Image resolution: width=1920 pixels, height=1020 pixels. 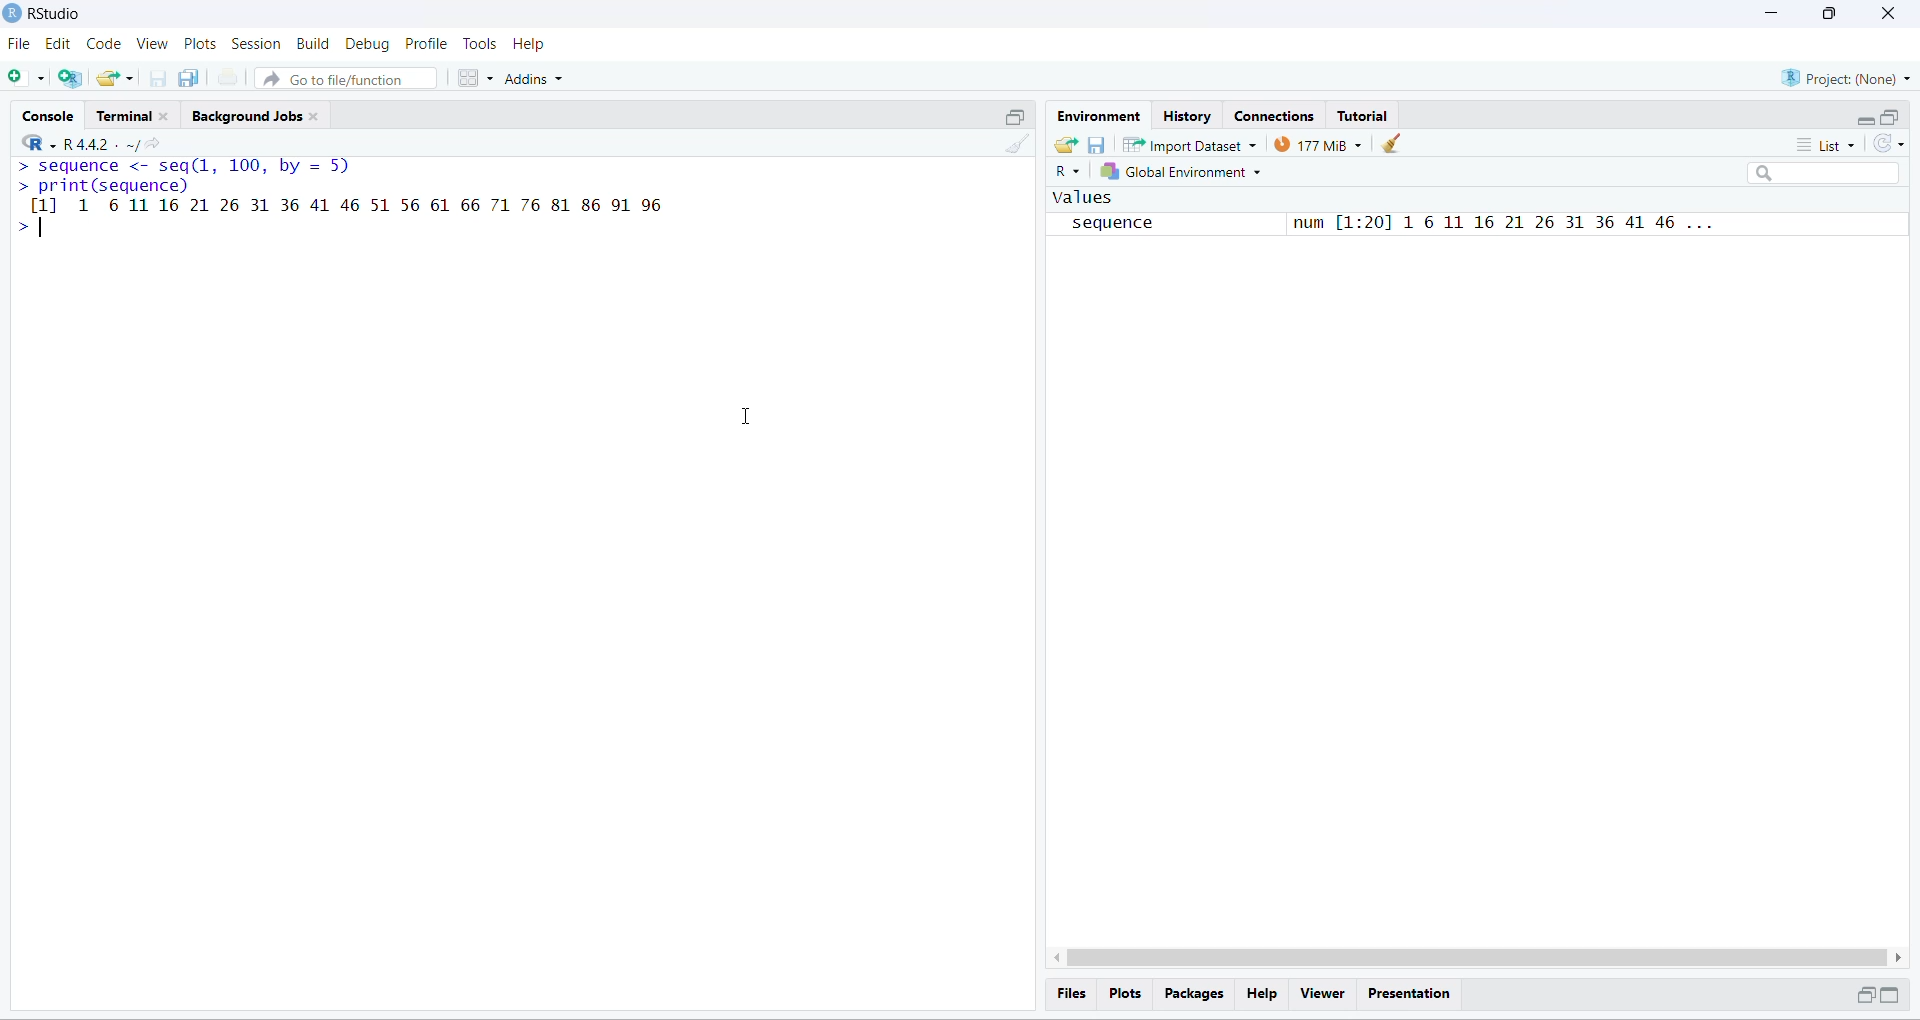 I want to click on num [1:20] 1 6 11 16 21 26 31 36 41 46 ..., so click(x=1498, y=224).